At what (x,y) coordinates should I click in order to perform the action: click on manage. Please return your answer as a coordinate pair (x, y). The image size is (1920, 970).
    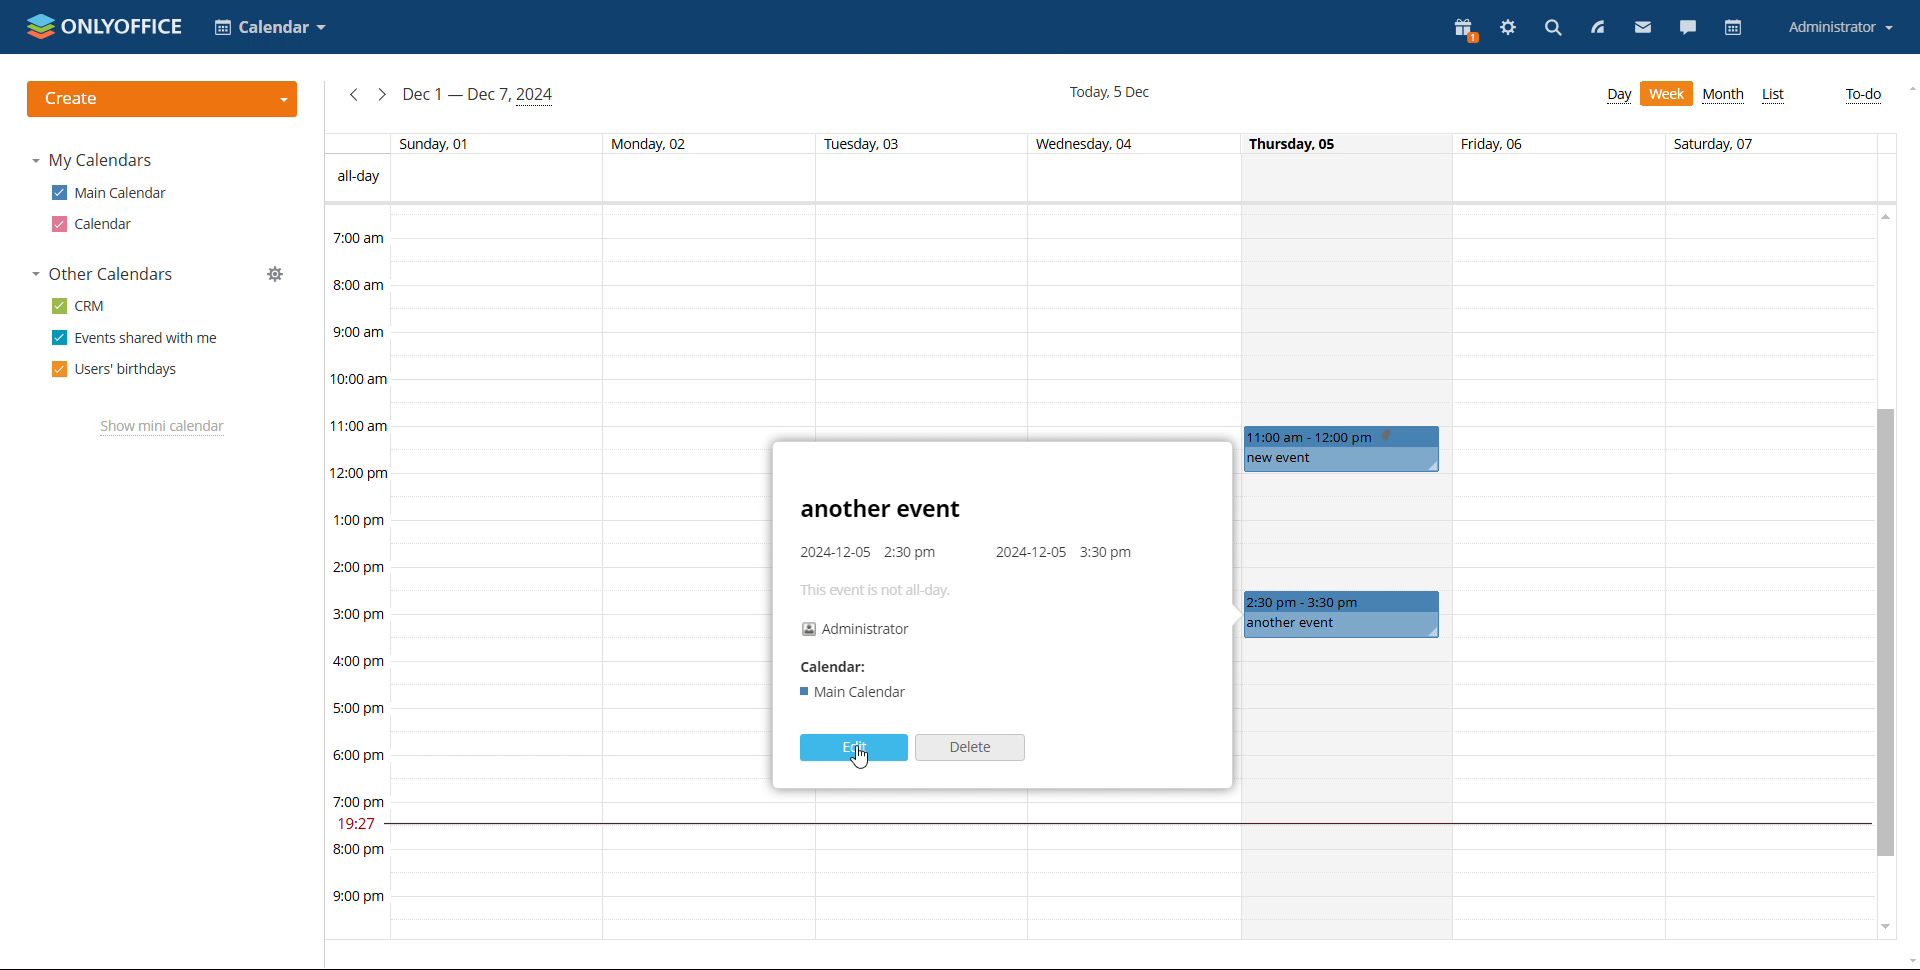
    Looking at the image, I should click on (277, 274).